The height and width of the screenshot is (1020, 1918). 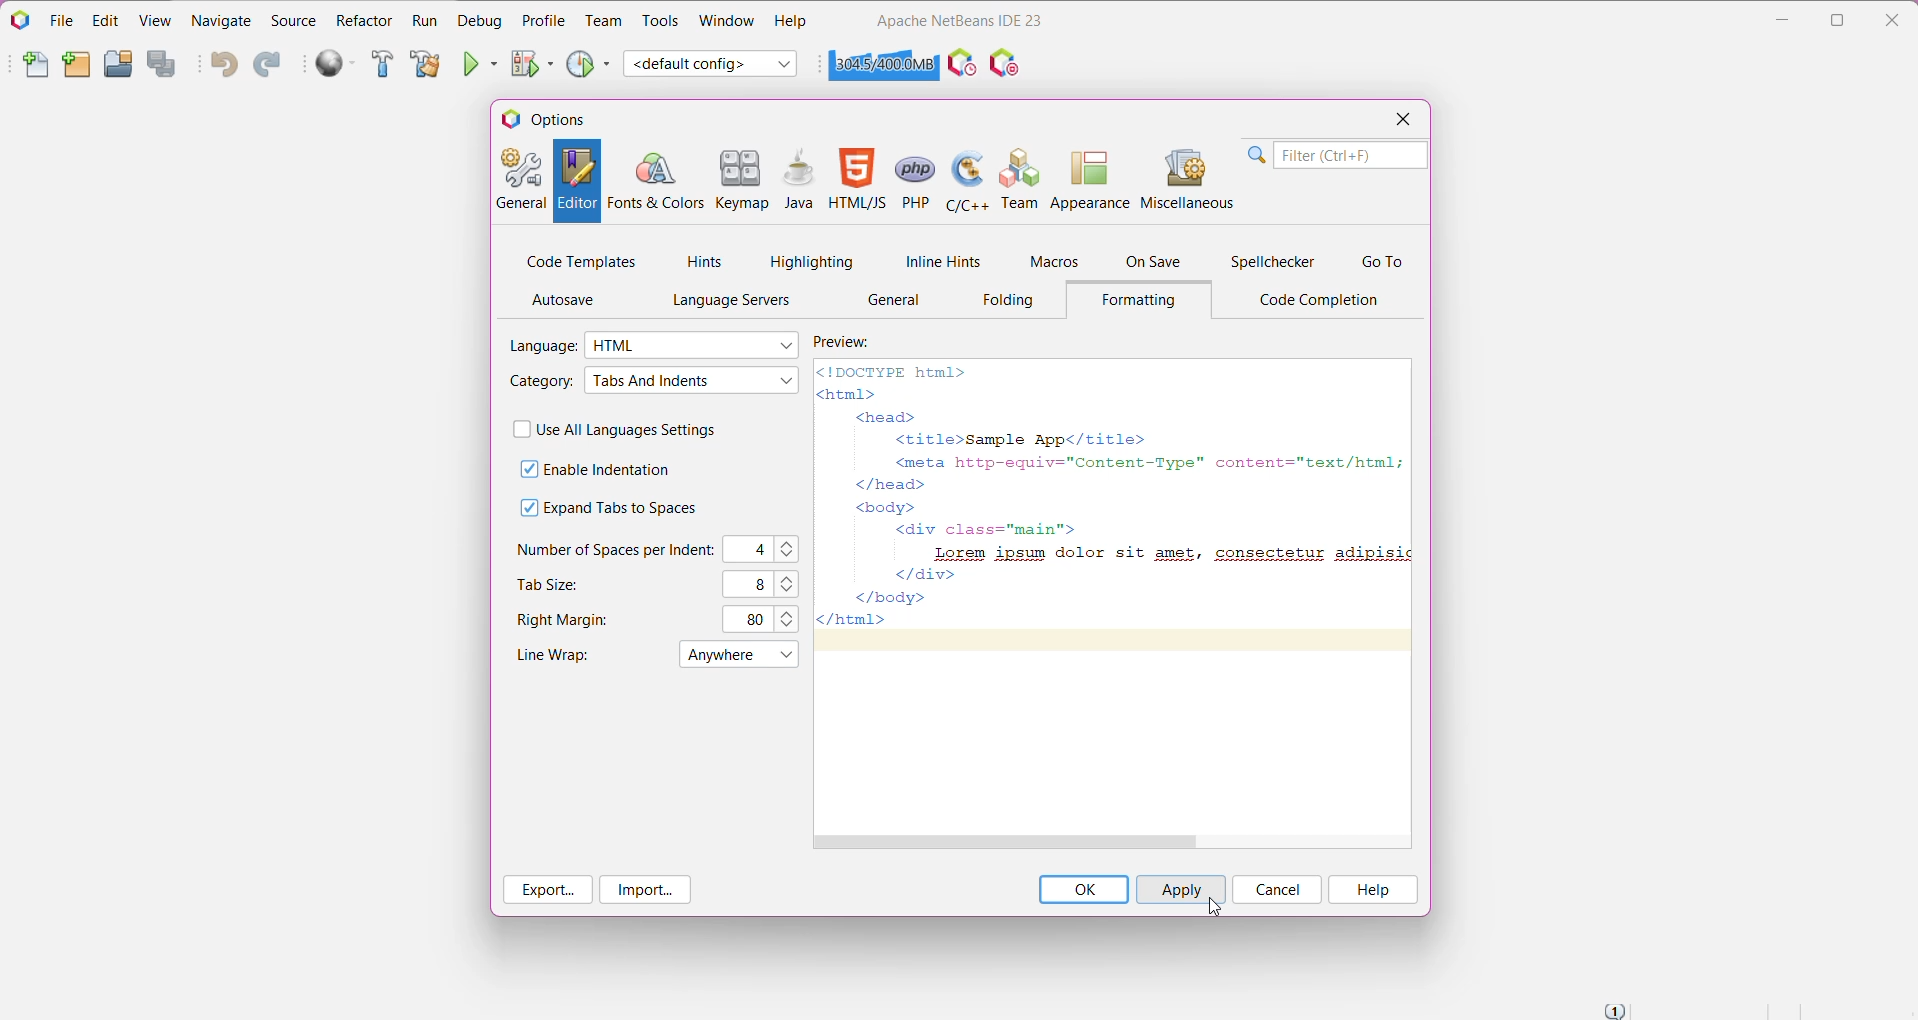 I want to click on AutoSave, so click(x=568, y=300).